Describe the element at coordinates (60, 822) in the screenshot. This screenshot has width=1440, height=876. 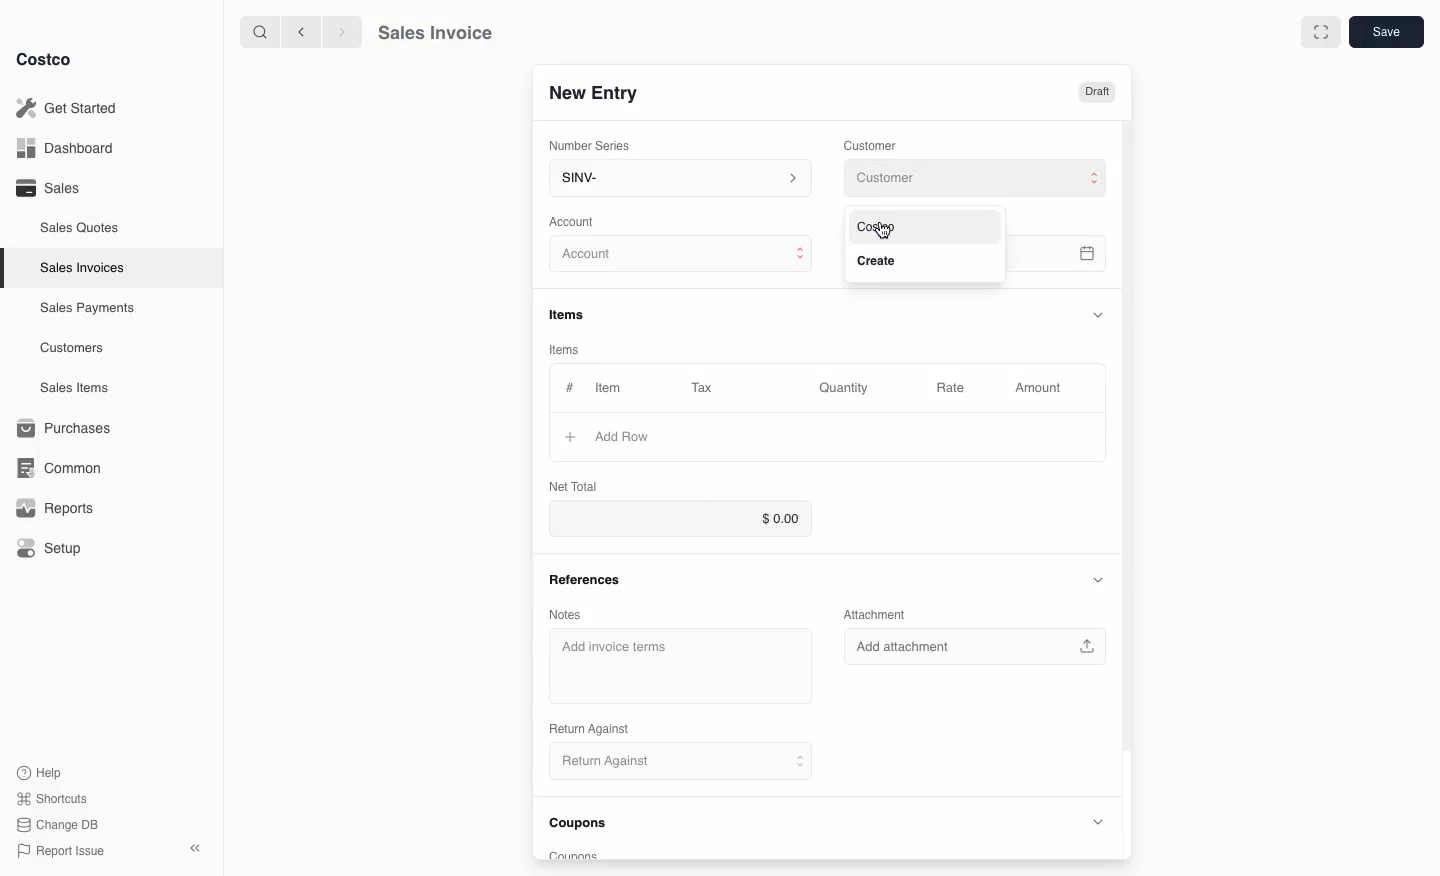
I see `Change DB` at that location.